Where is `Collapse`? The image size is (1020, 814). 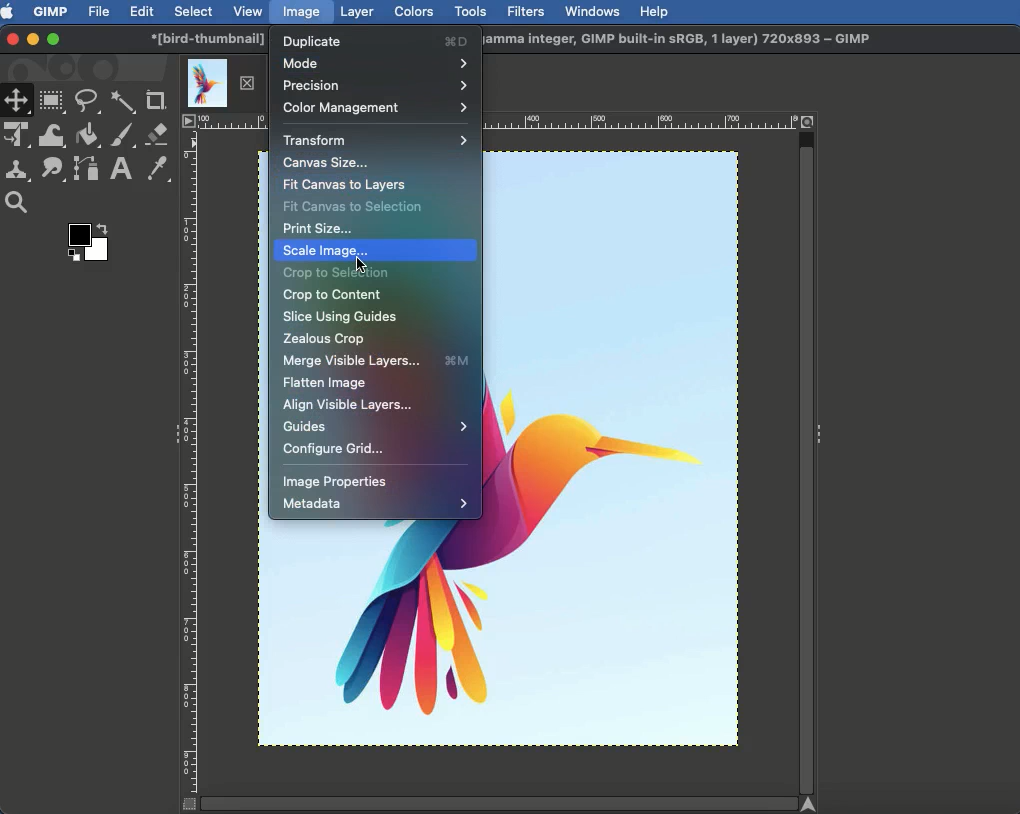 Collapse is located at coordinates (174, 433).